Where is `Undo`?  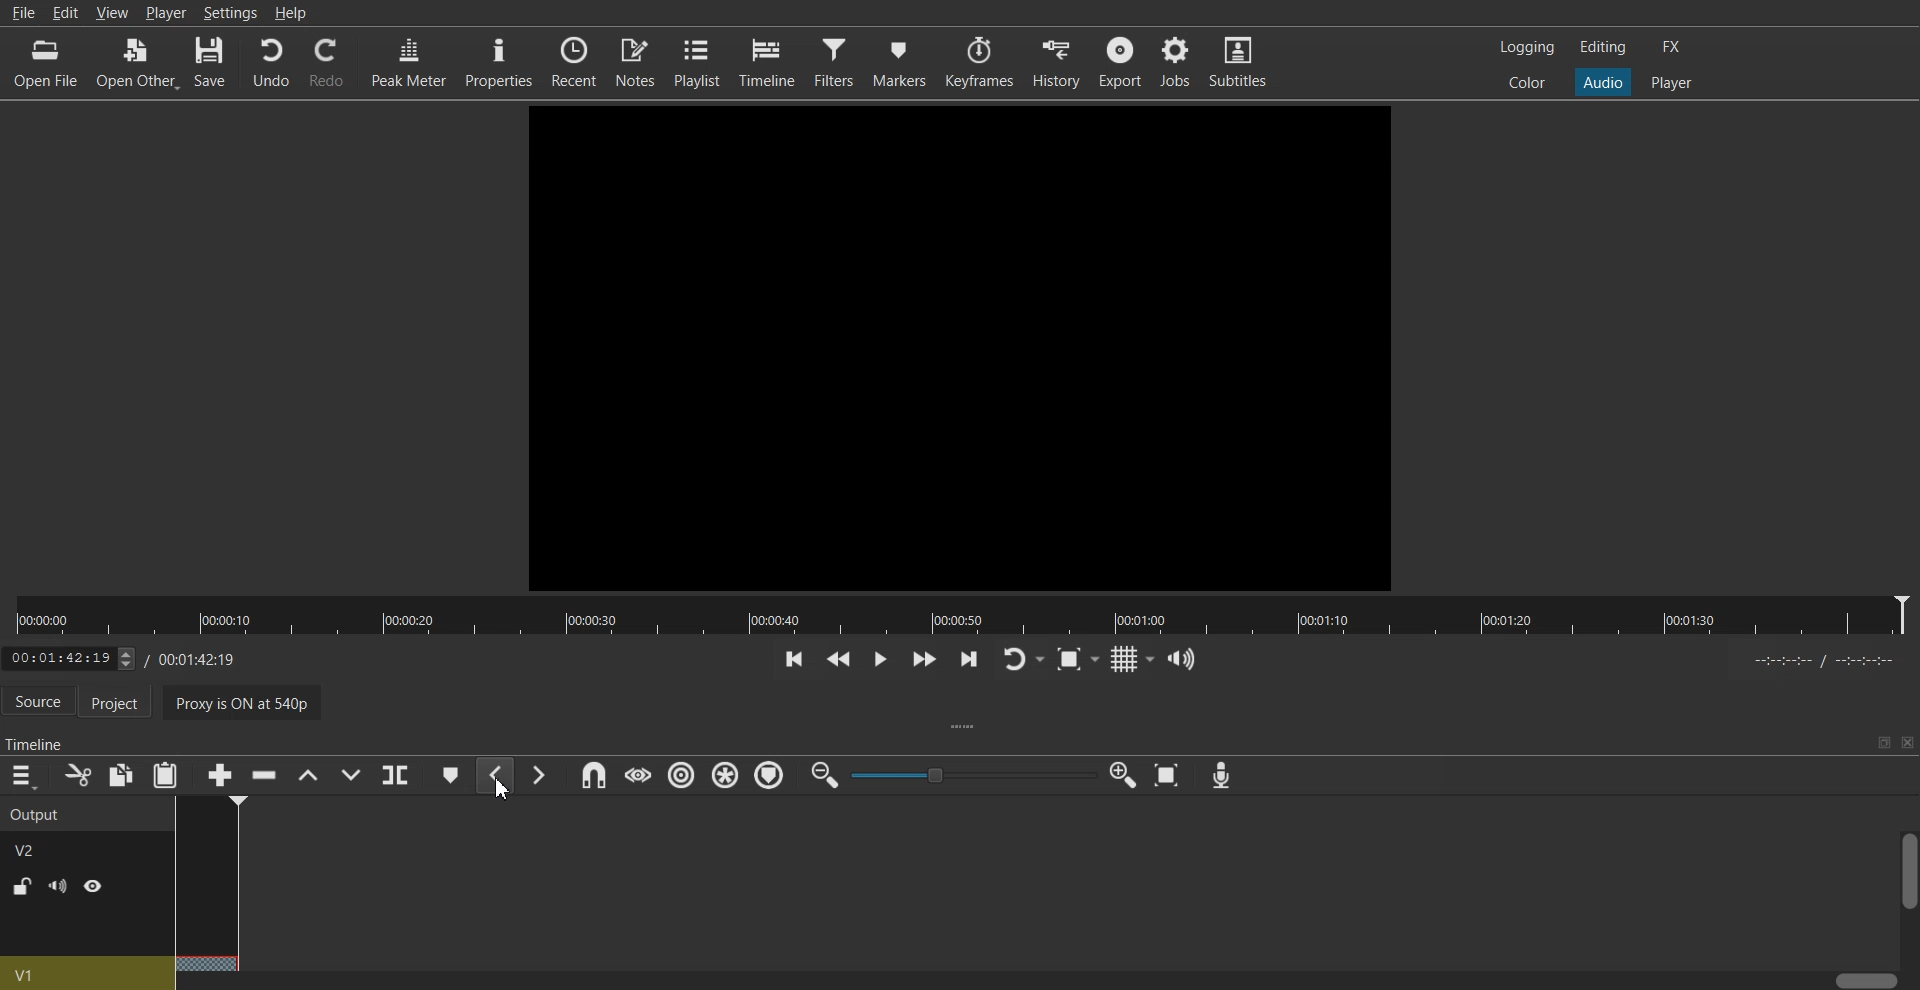
Undo is located at coordinates (270, 63).